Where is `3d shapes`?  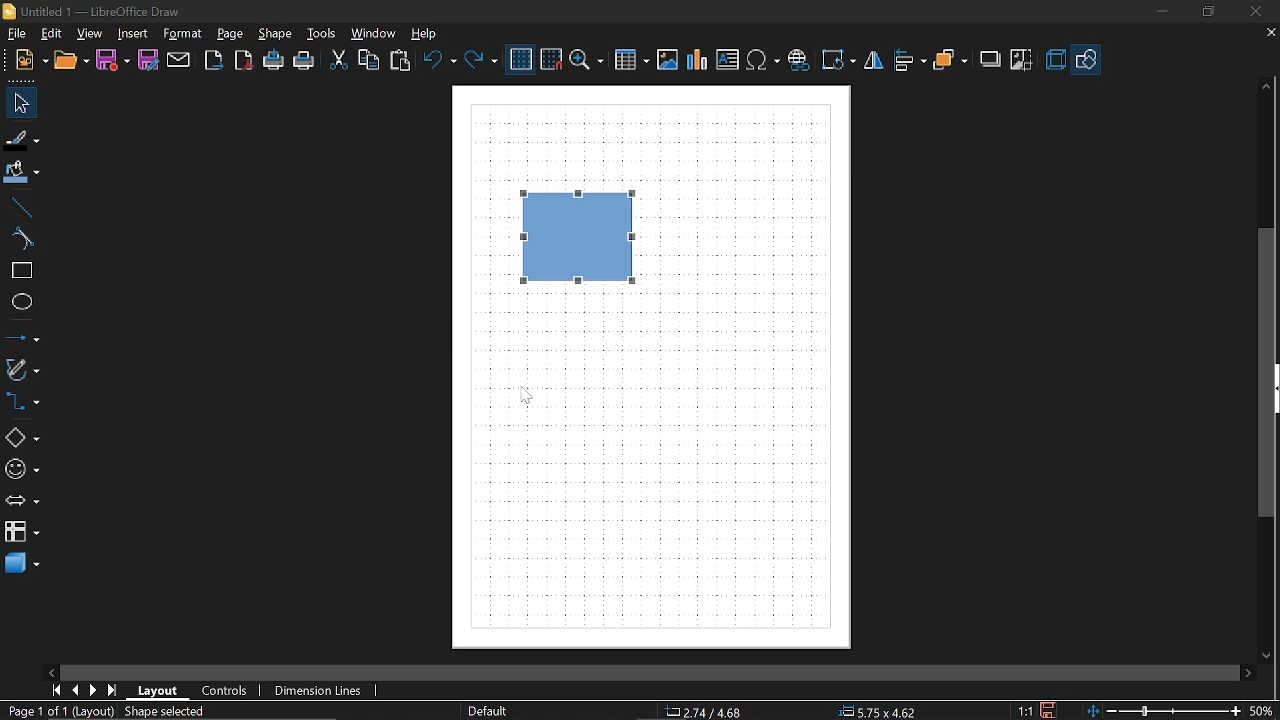 3d shapes is located at coordinates (21, 565).